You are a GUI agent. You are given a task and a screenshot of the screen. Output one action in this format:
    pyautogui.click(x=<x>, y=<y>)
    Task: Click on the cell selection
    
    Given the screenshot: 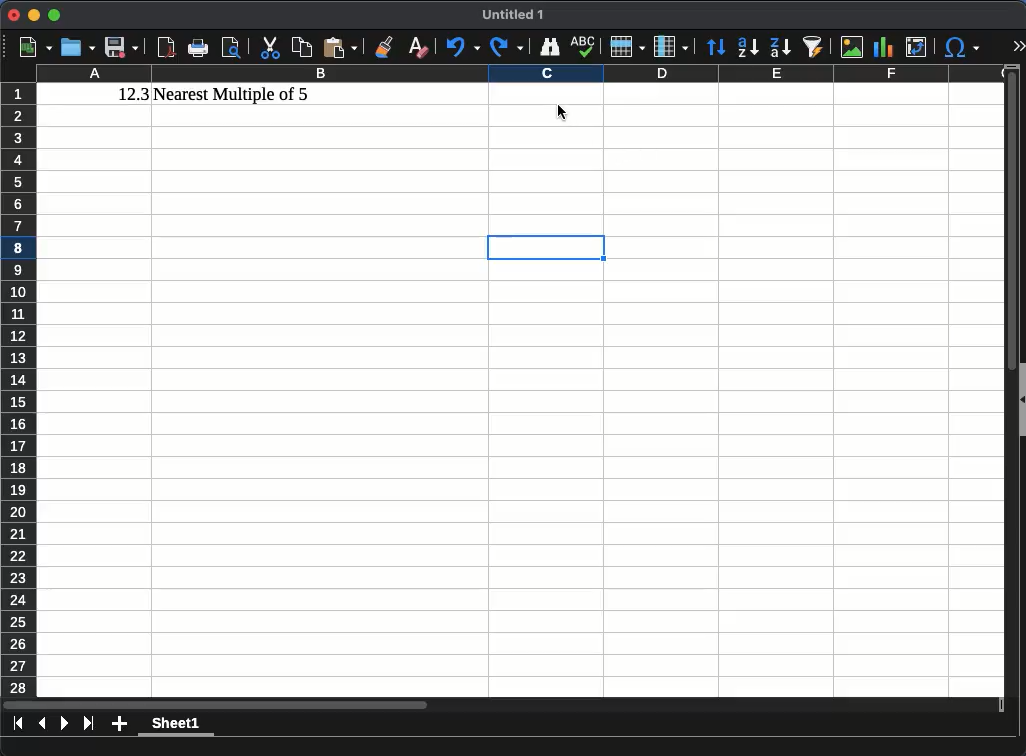 What is the action you would take?
    pyautogui.click(x=548, y=246)
    